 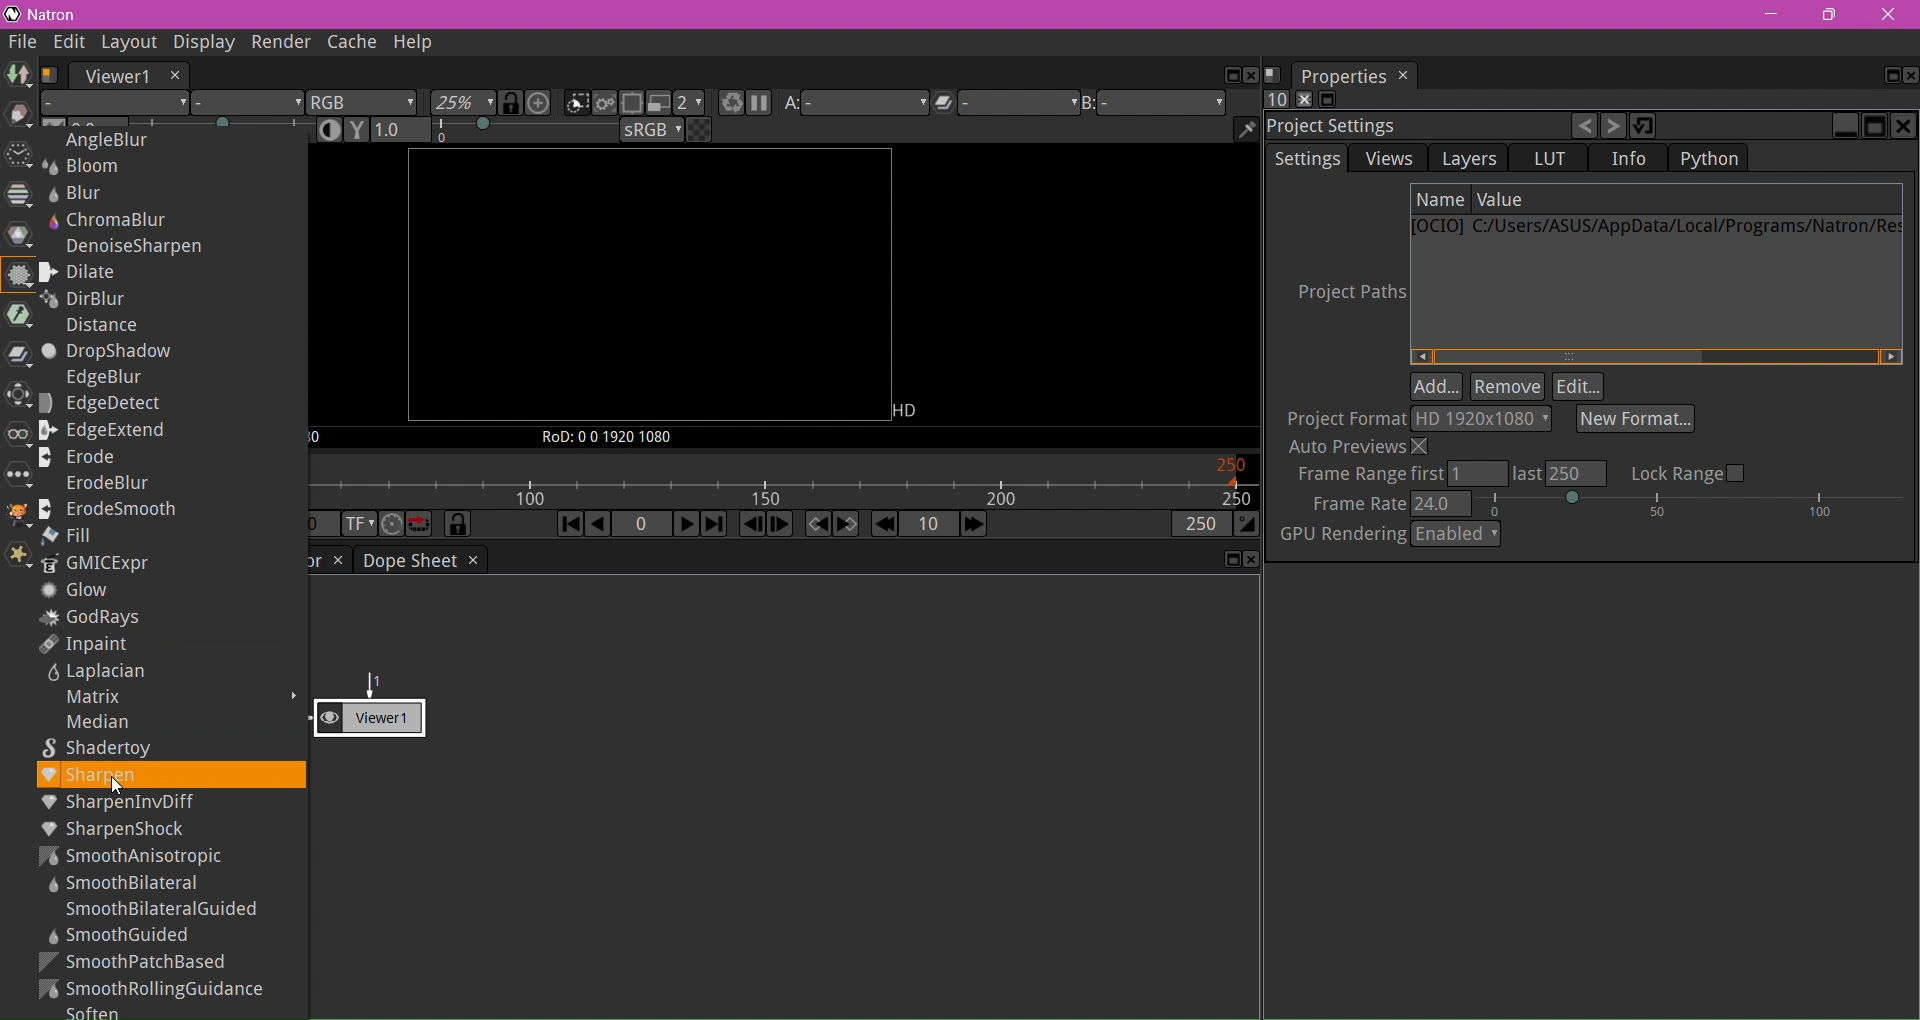 What do you see at coordinates (92, 673) in the screenshot?
I see `Laplacian` at bounding box center [92, 673].